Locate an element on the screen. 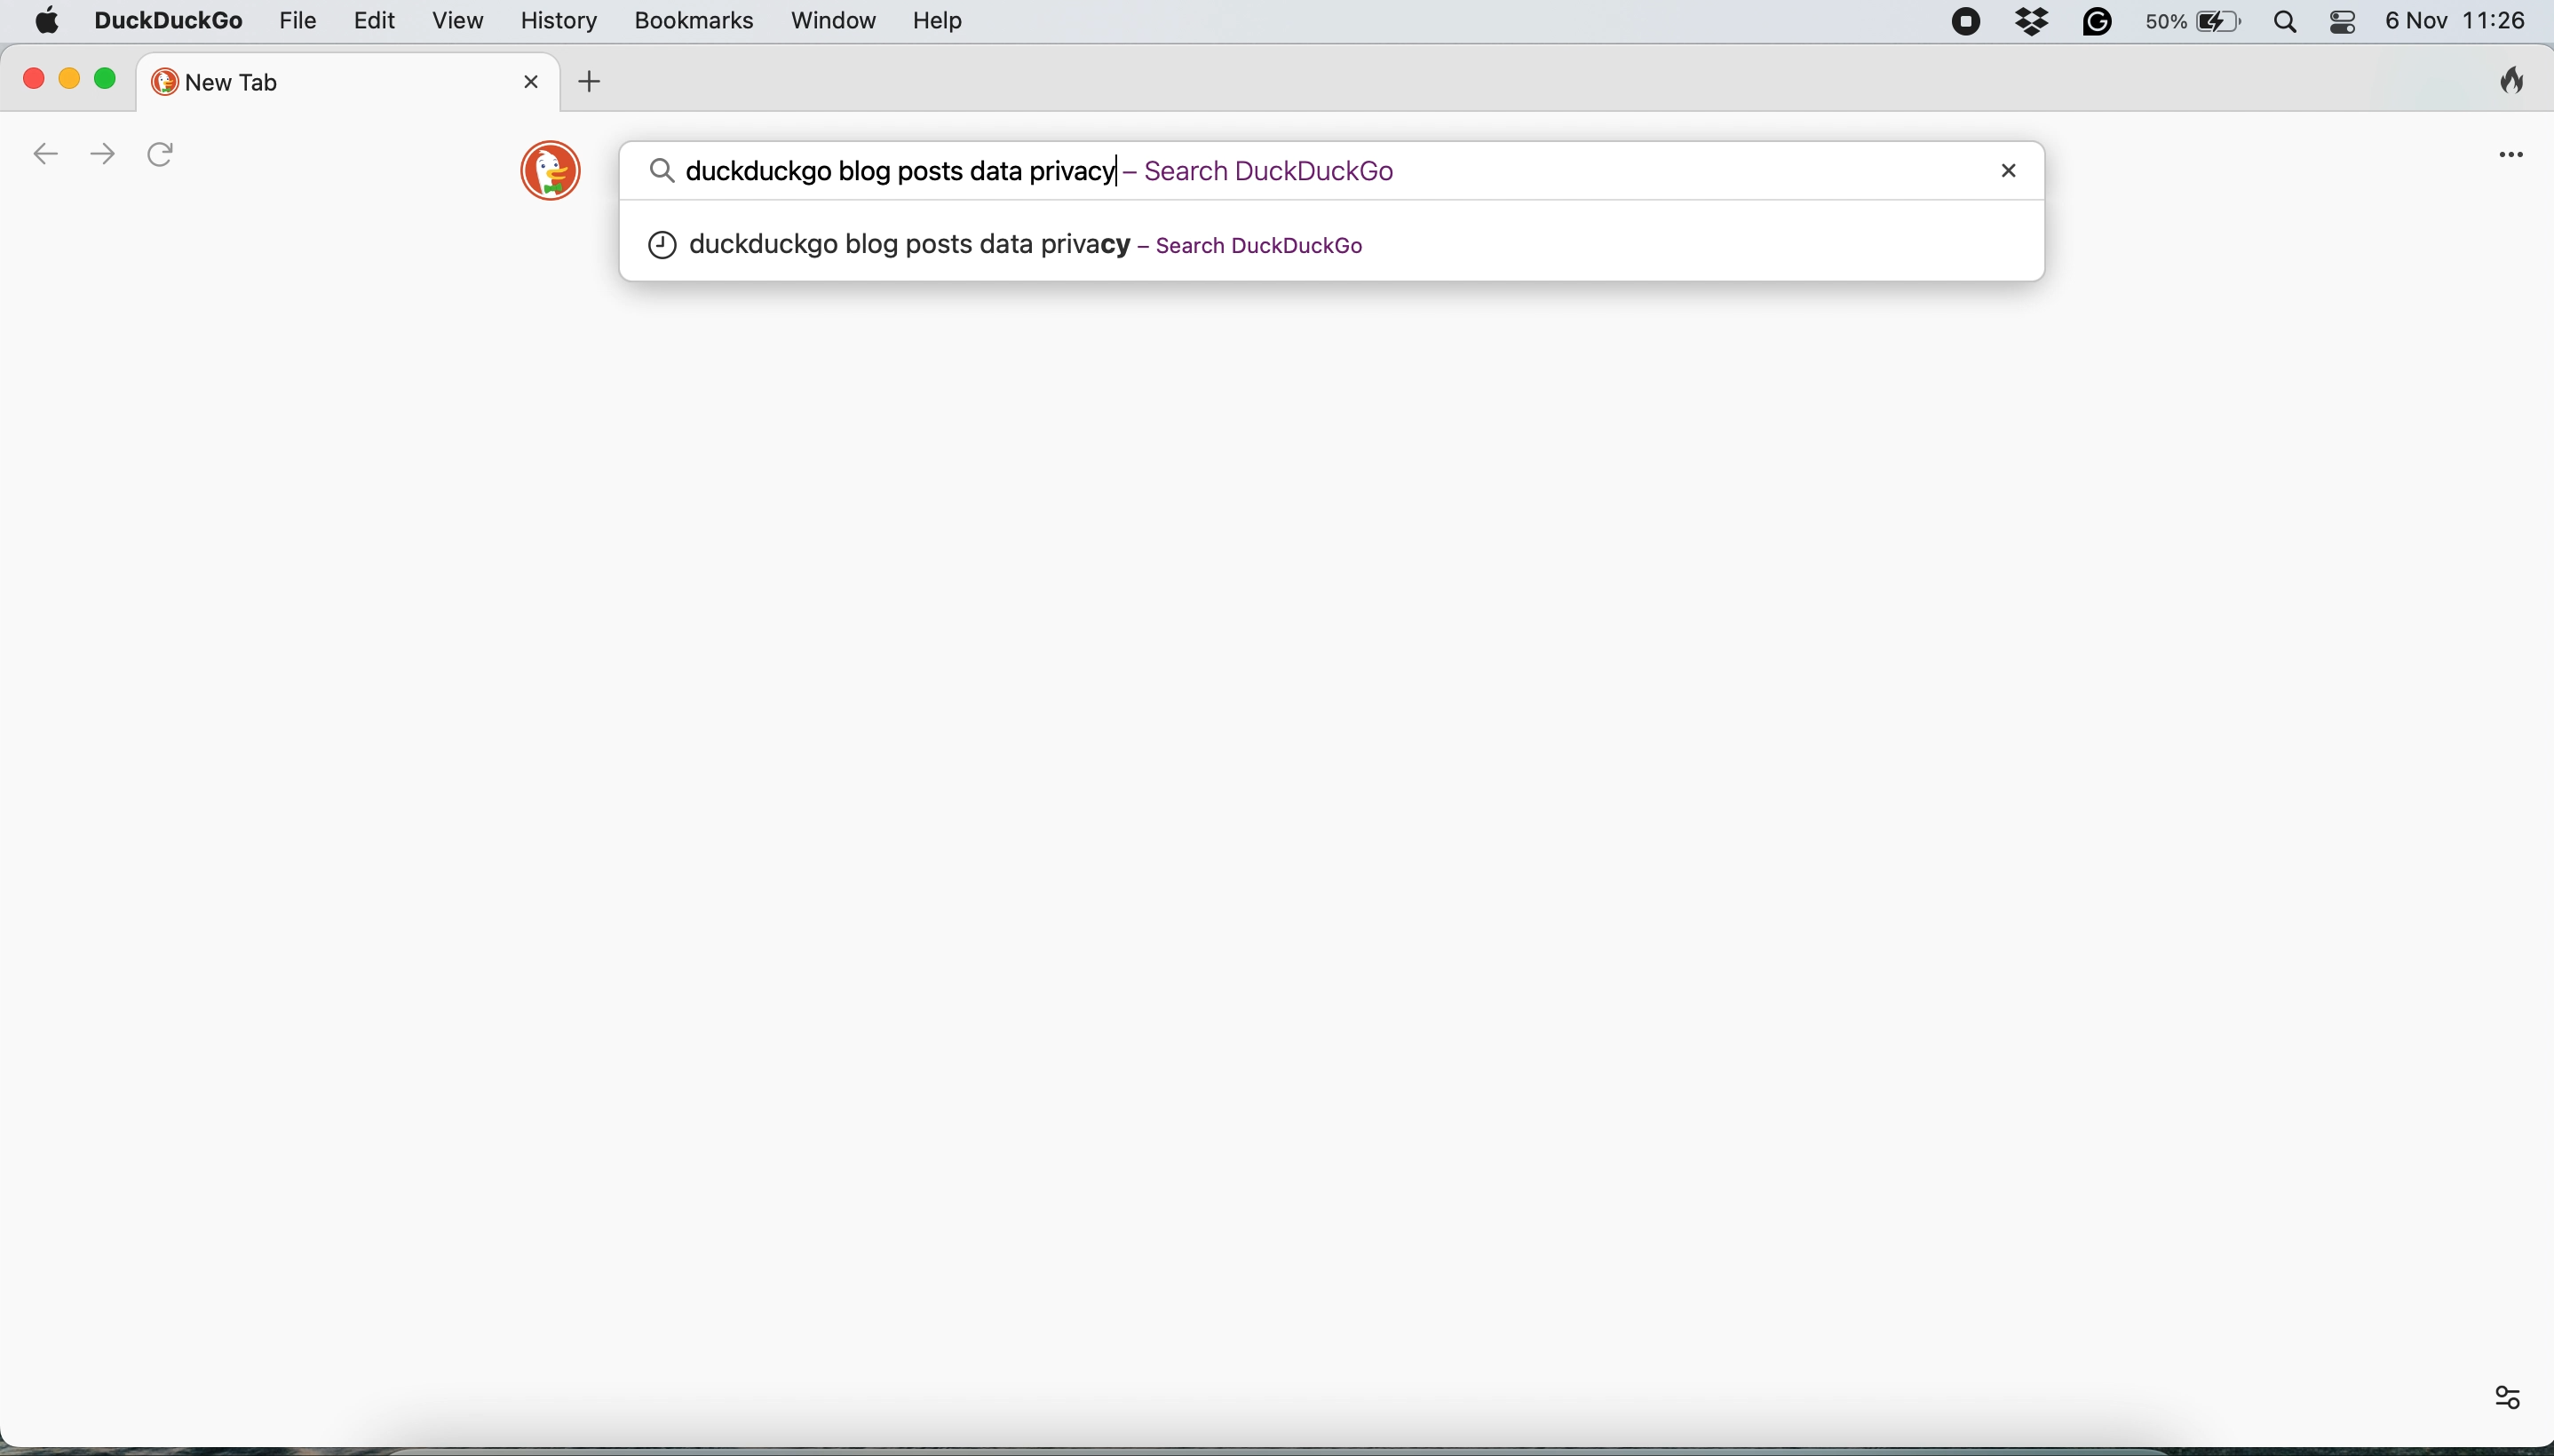  bookmarks is located at coordinates (692, 20).